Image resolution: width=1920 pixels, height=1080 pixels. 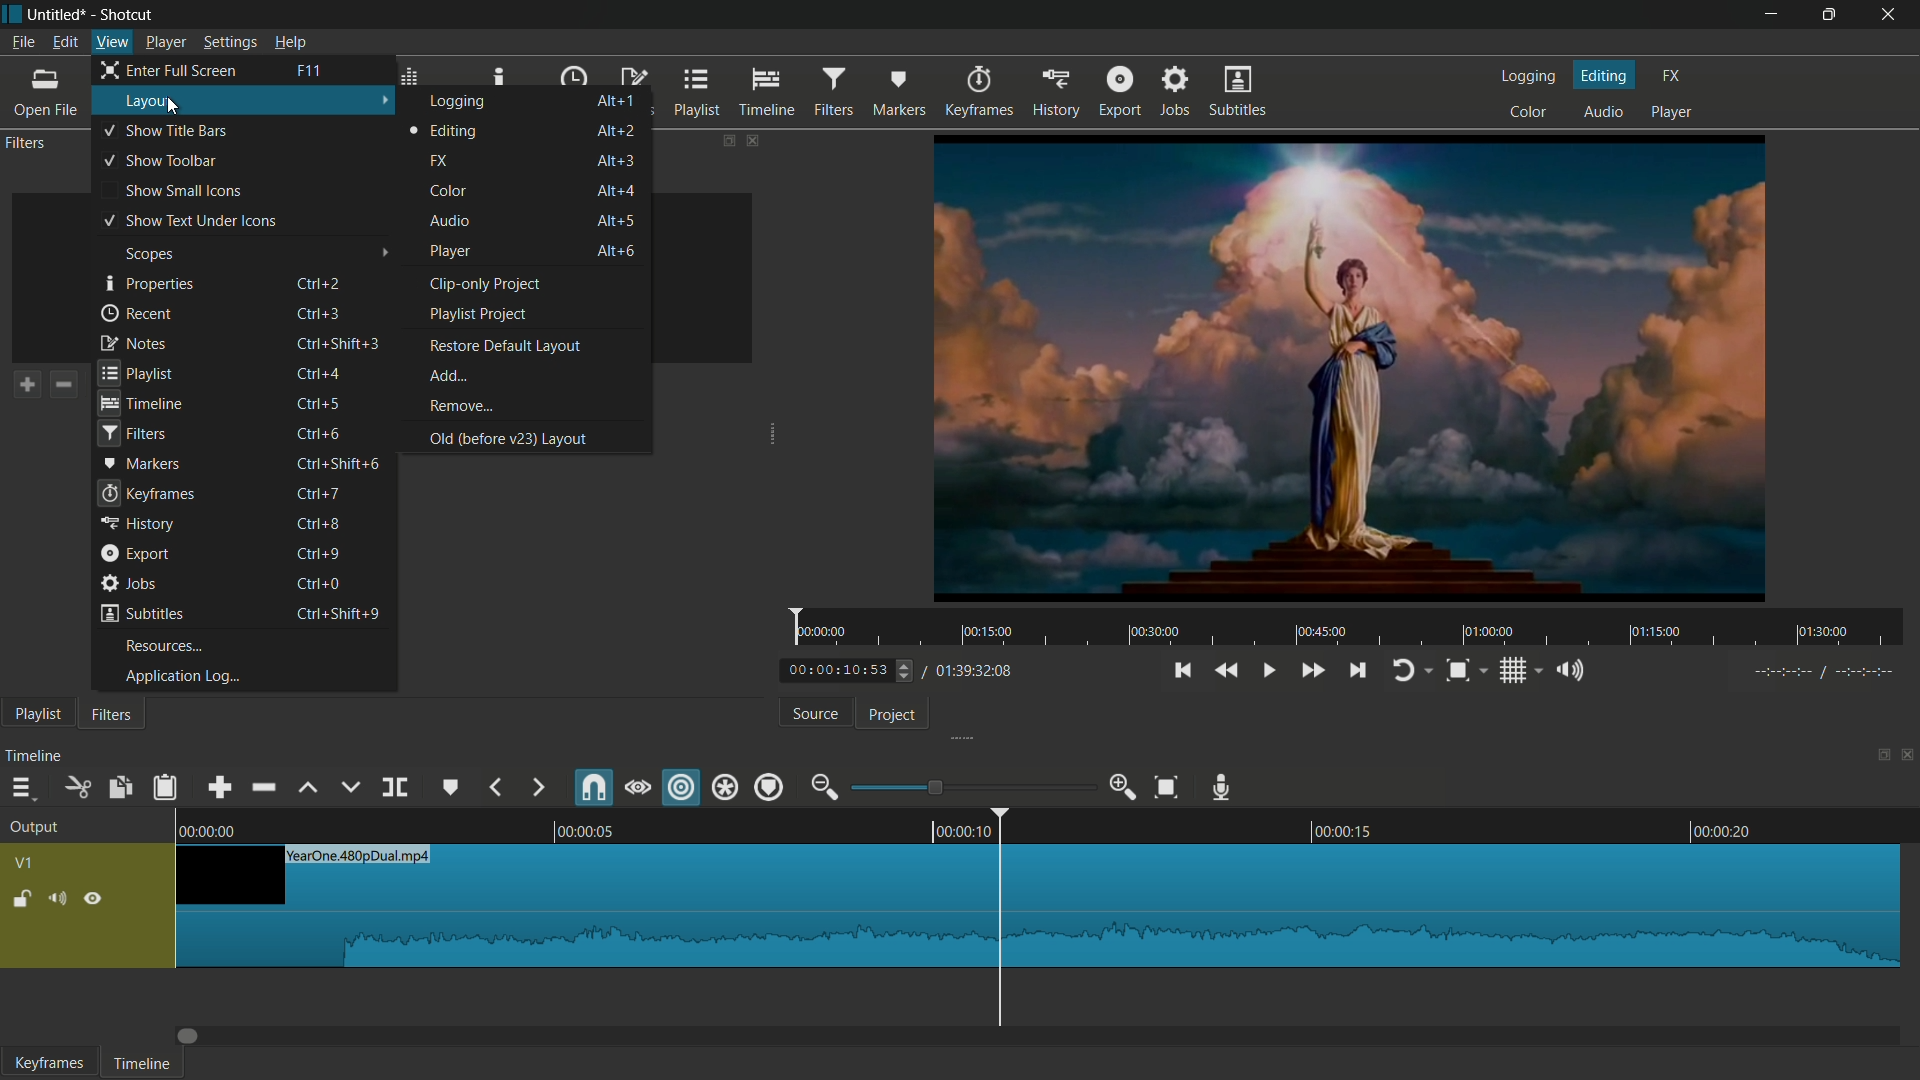 What do you see at coordinates (697, 93) in the screenshot?
I see `playlist` at bounding box center [697, 93].